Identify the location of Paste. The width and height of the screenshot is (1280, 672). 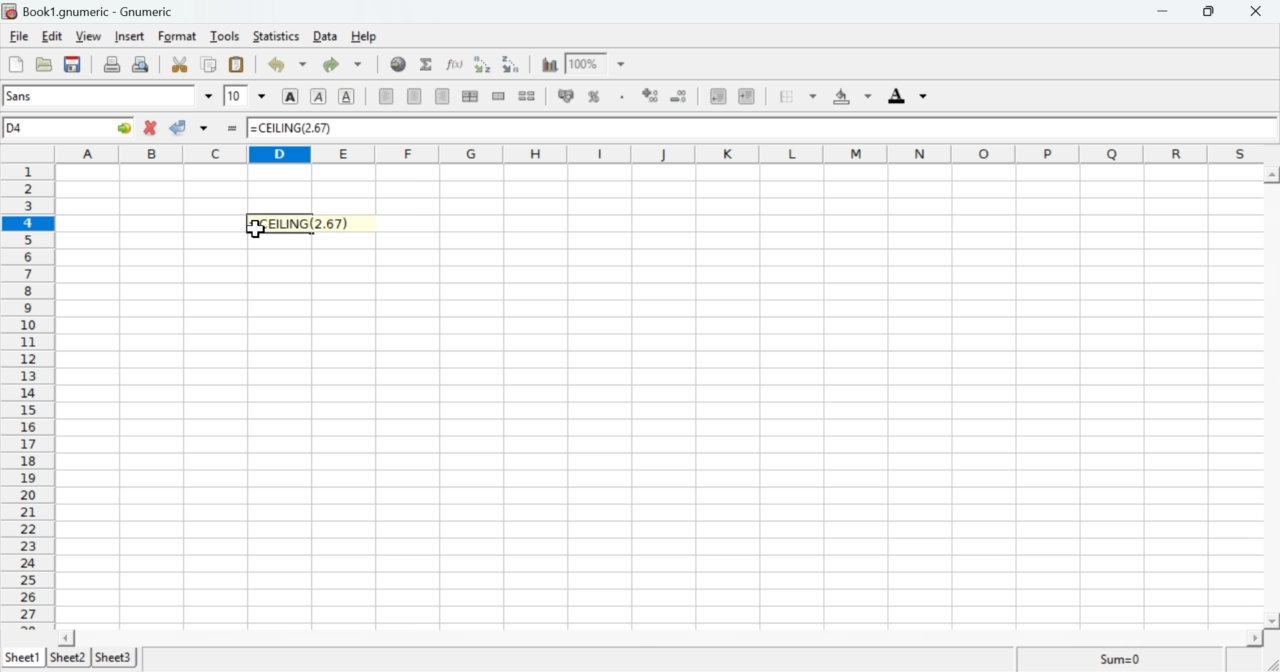
(236, 65).